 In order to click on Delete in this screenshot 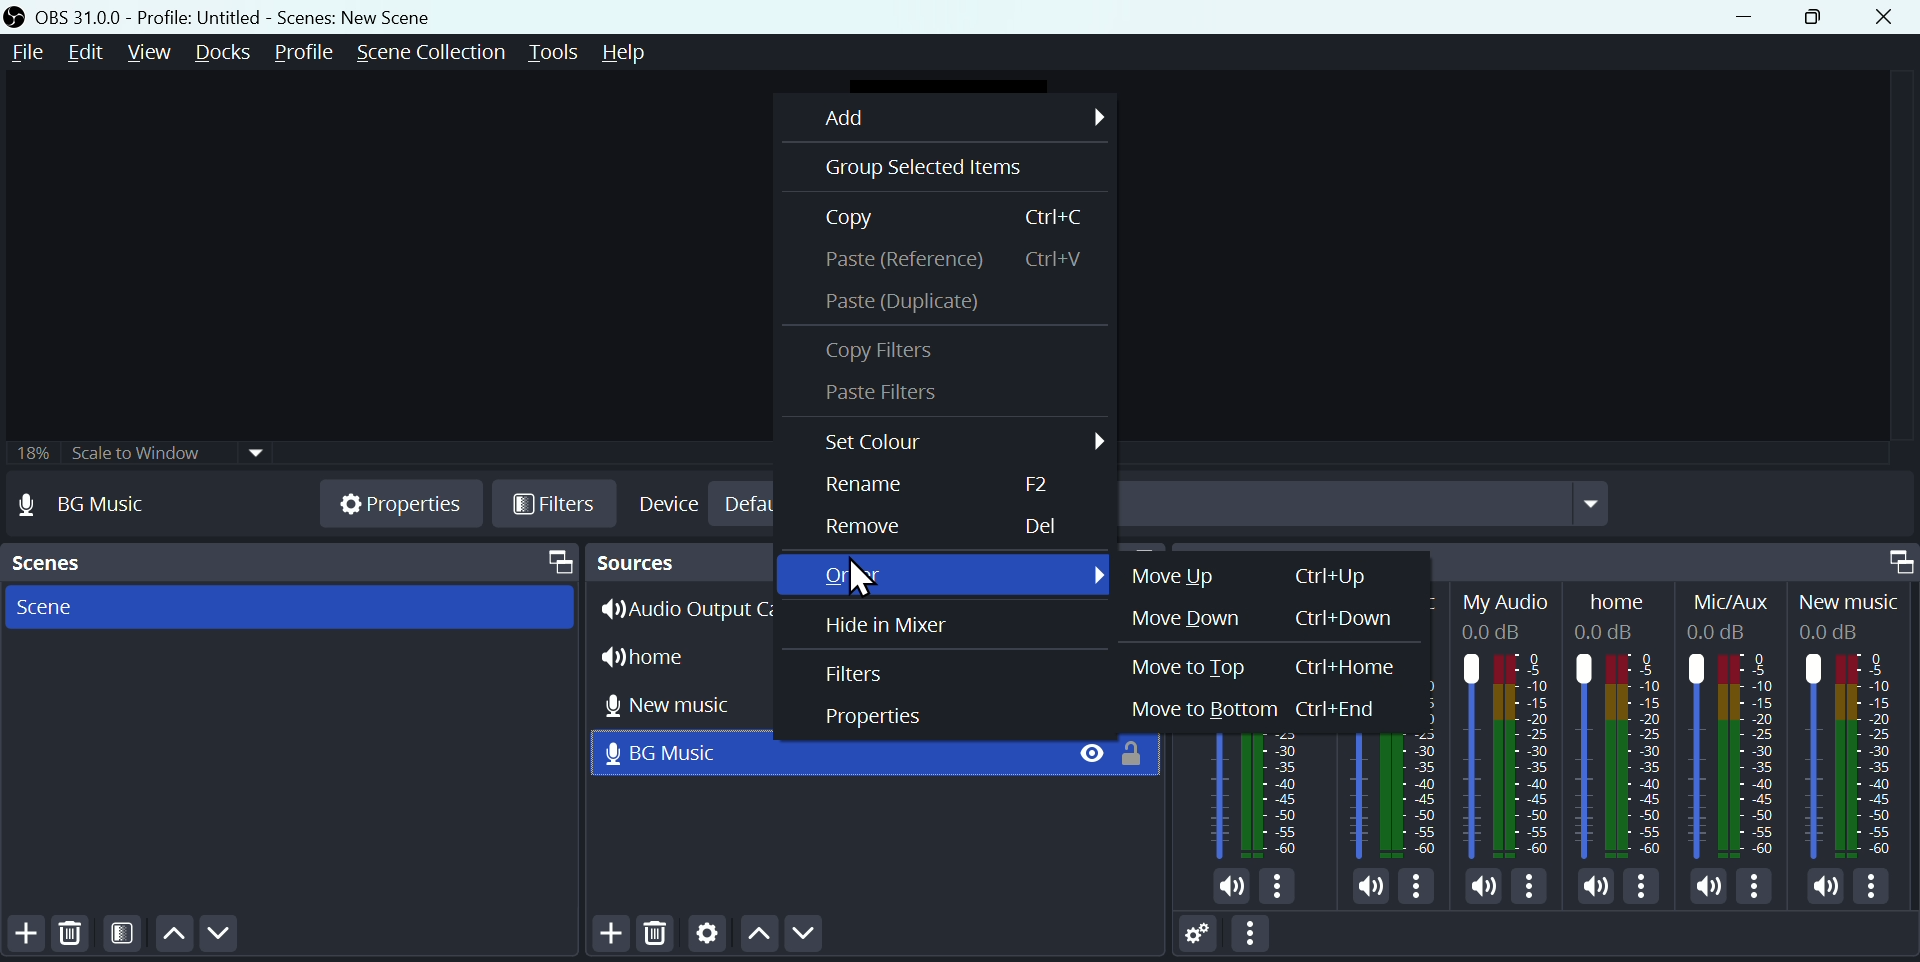, I will do `click(654, 935)`.